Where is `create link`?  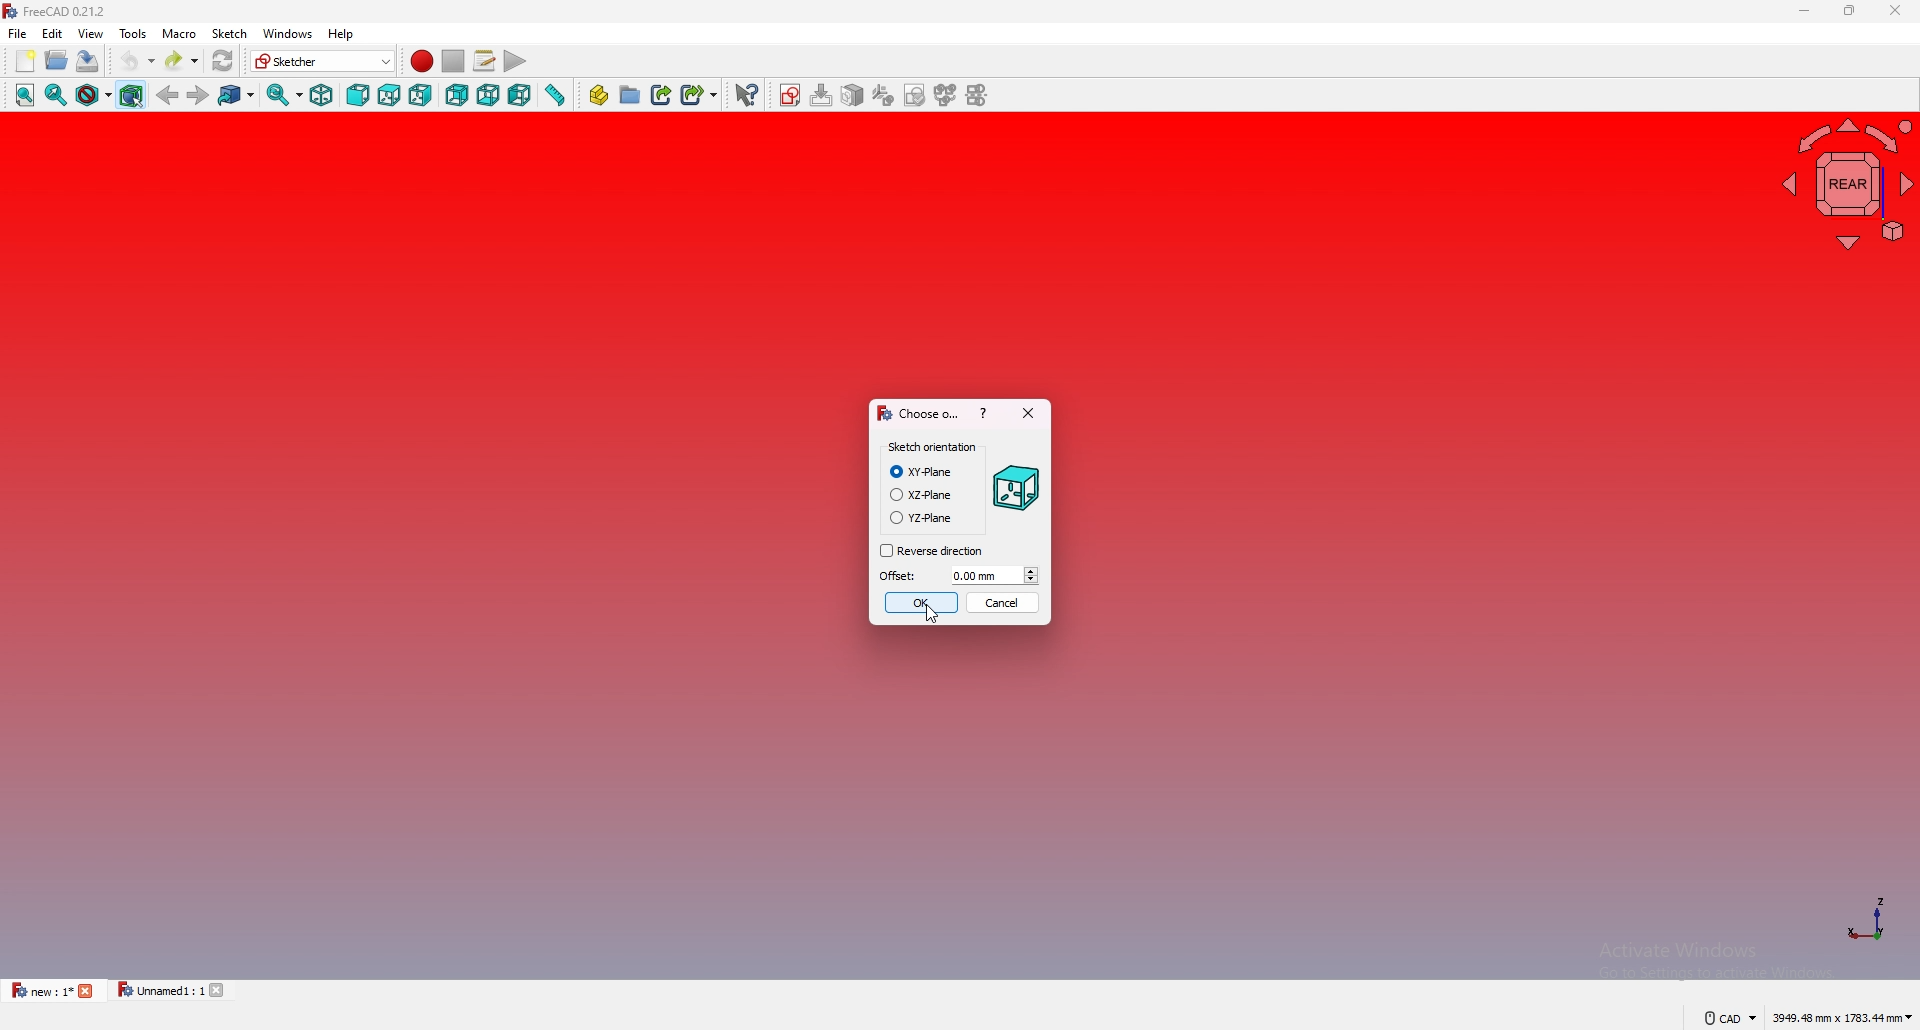 create link is located at coordinates (663, 94).